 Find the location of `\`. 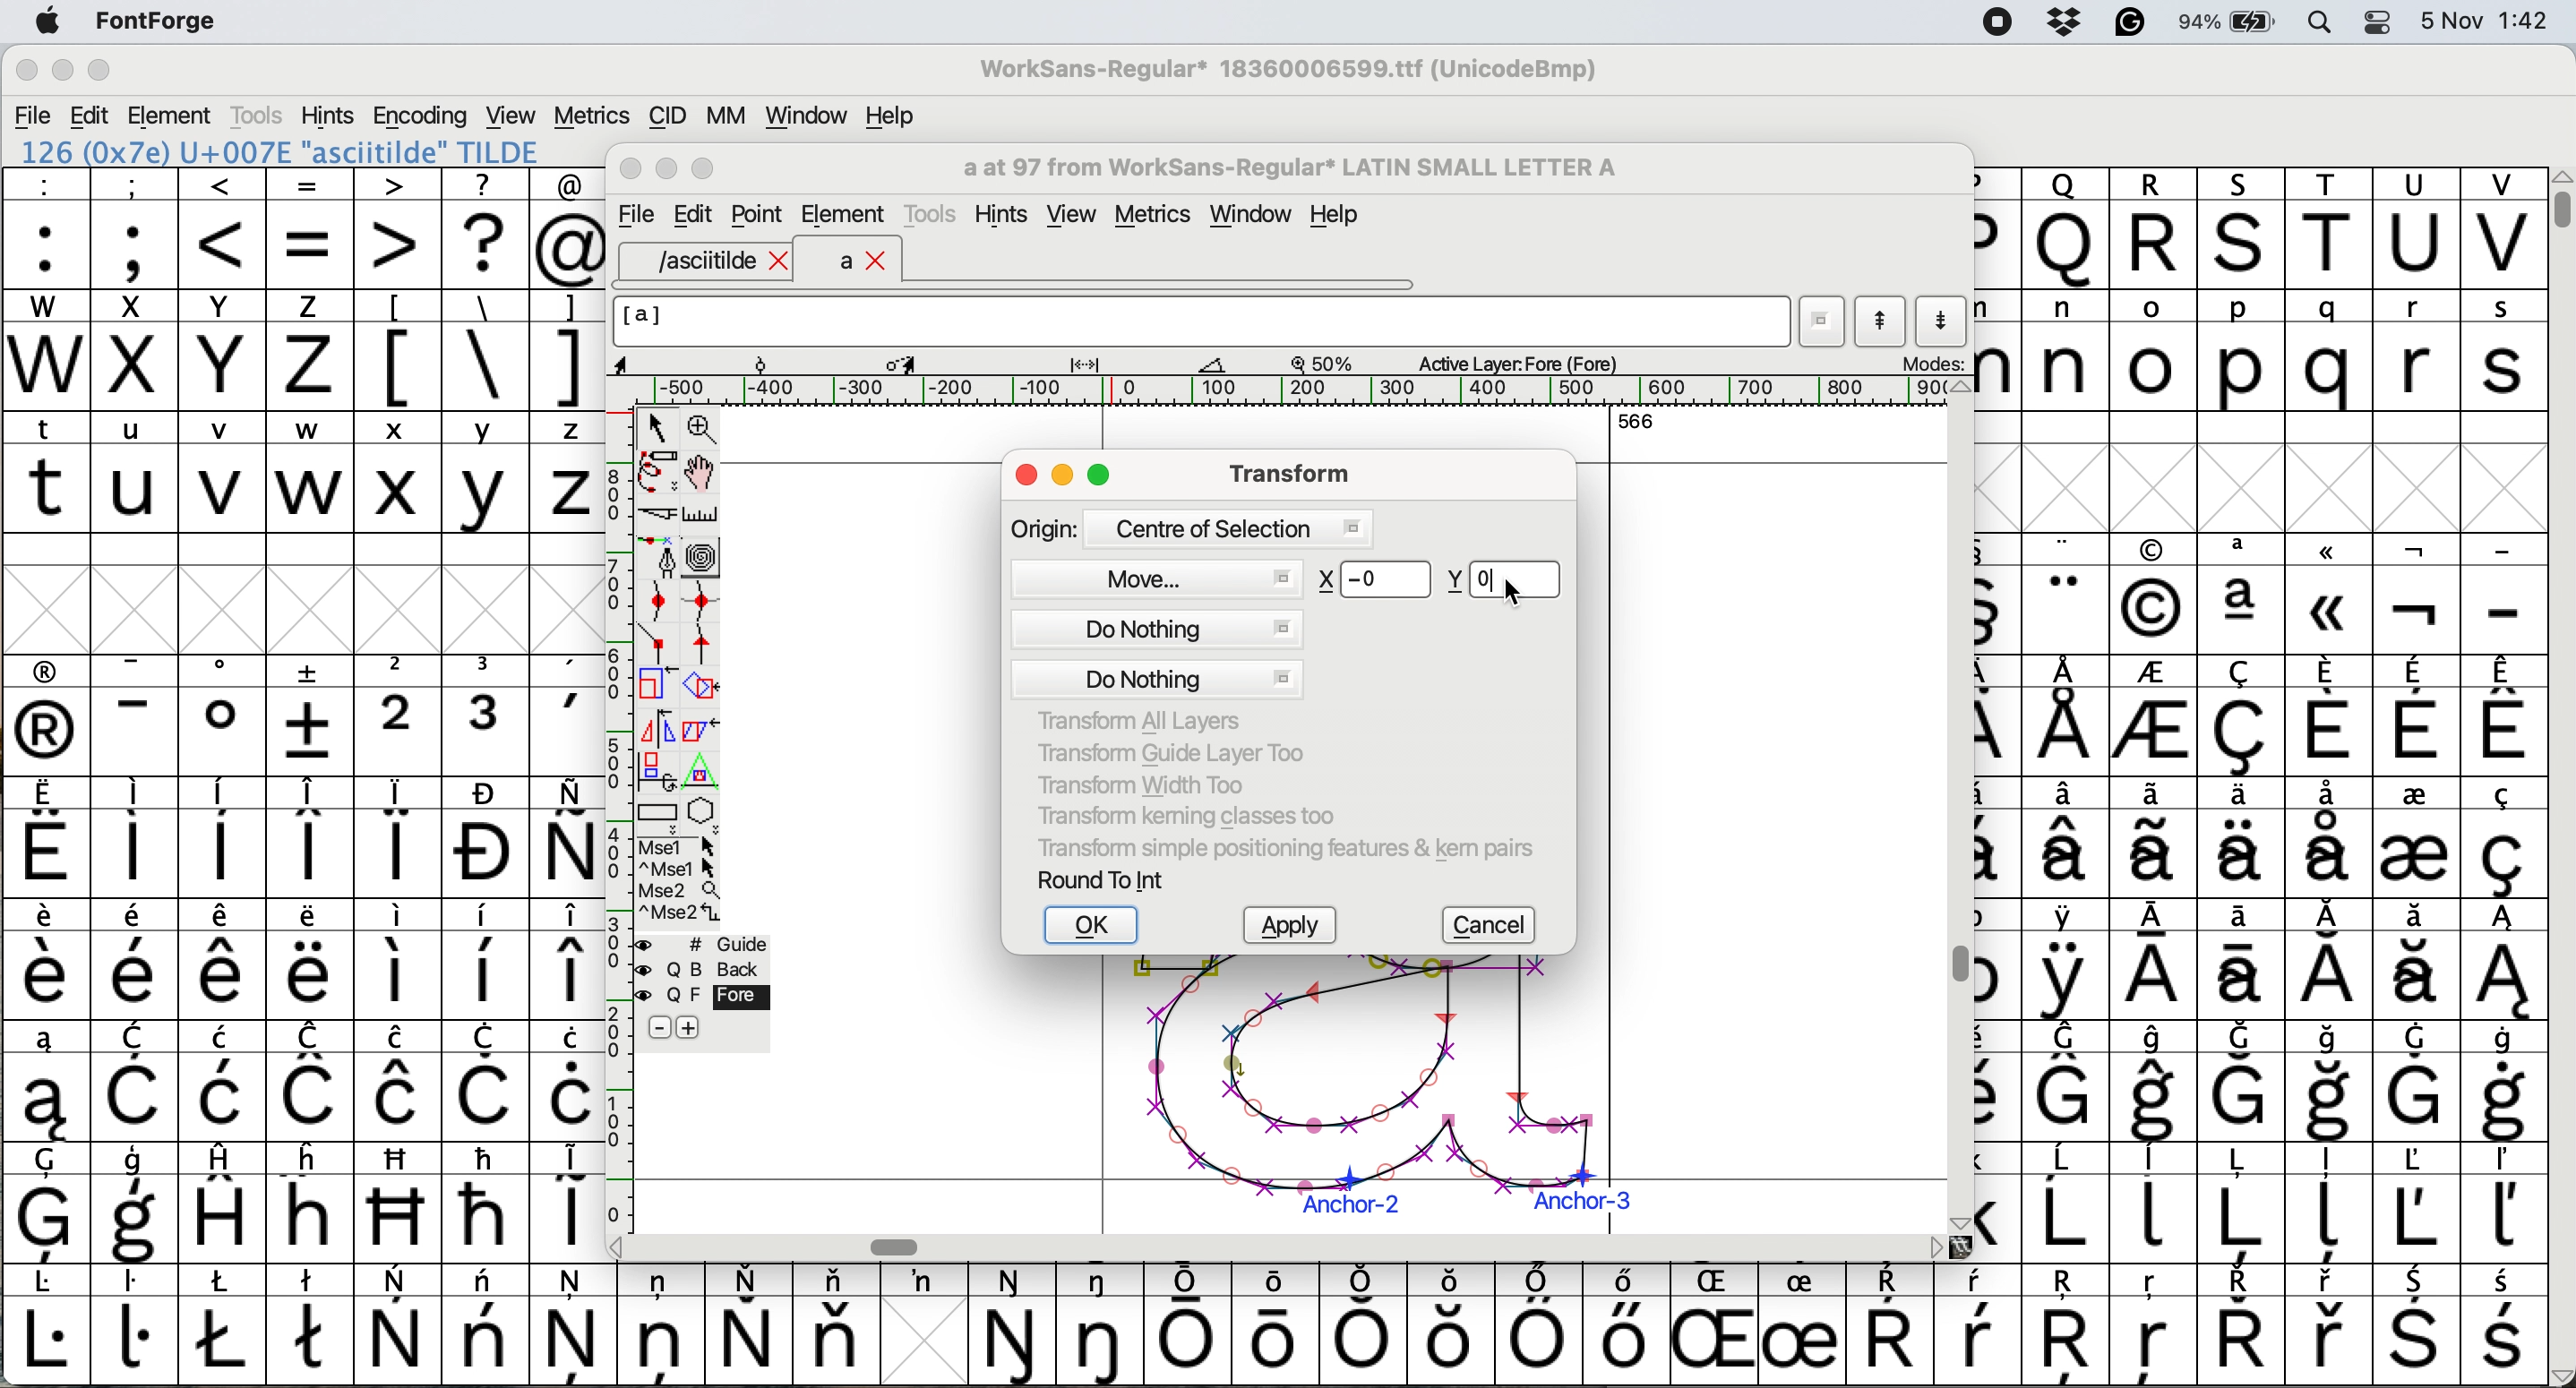

\ is located at coordinates (484, 351).